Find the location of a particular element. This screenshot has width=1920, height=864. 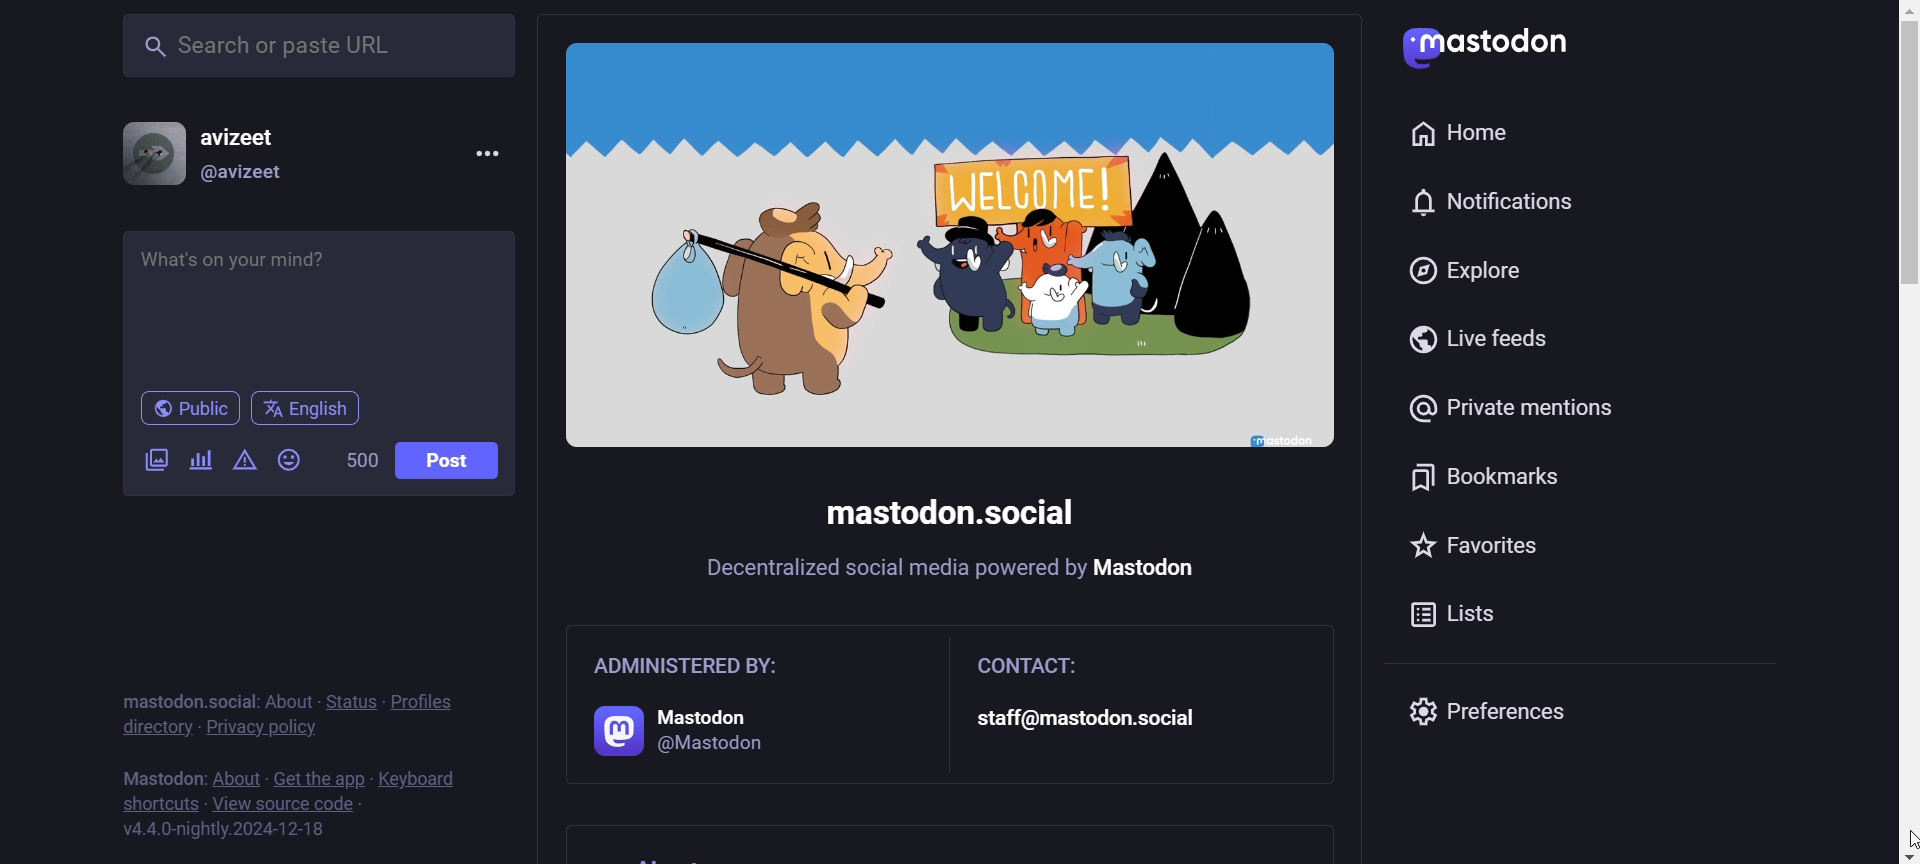

about is located at coordinates (235, 780).